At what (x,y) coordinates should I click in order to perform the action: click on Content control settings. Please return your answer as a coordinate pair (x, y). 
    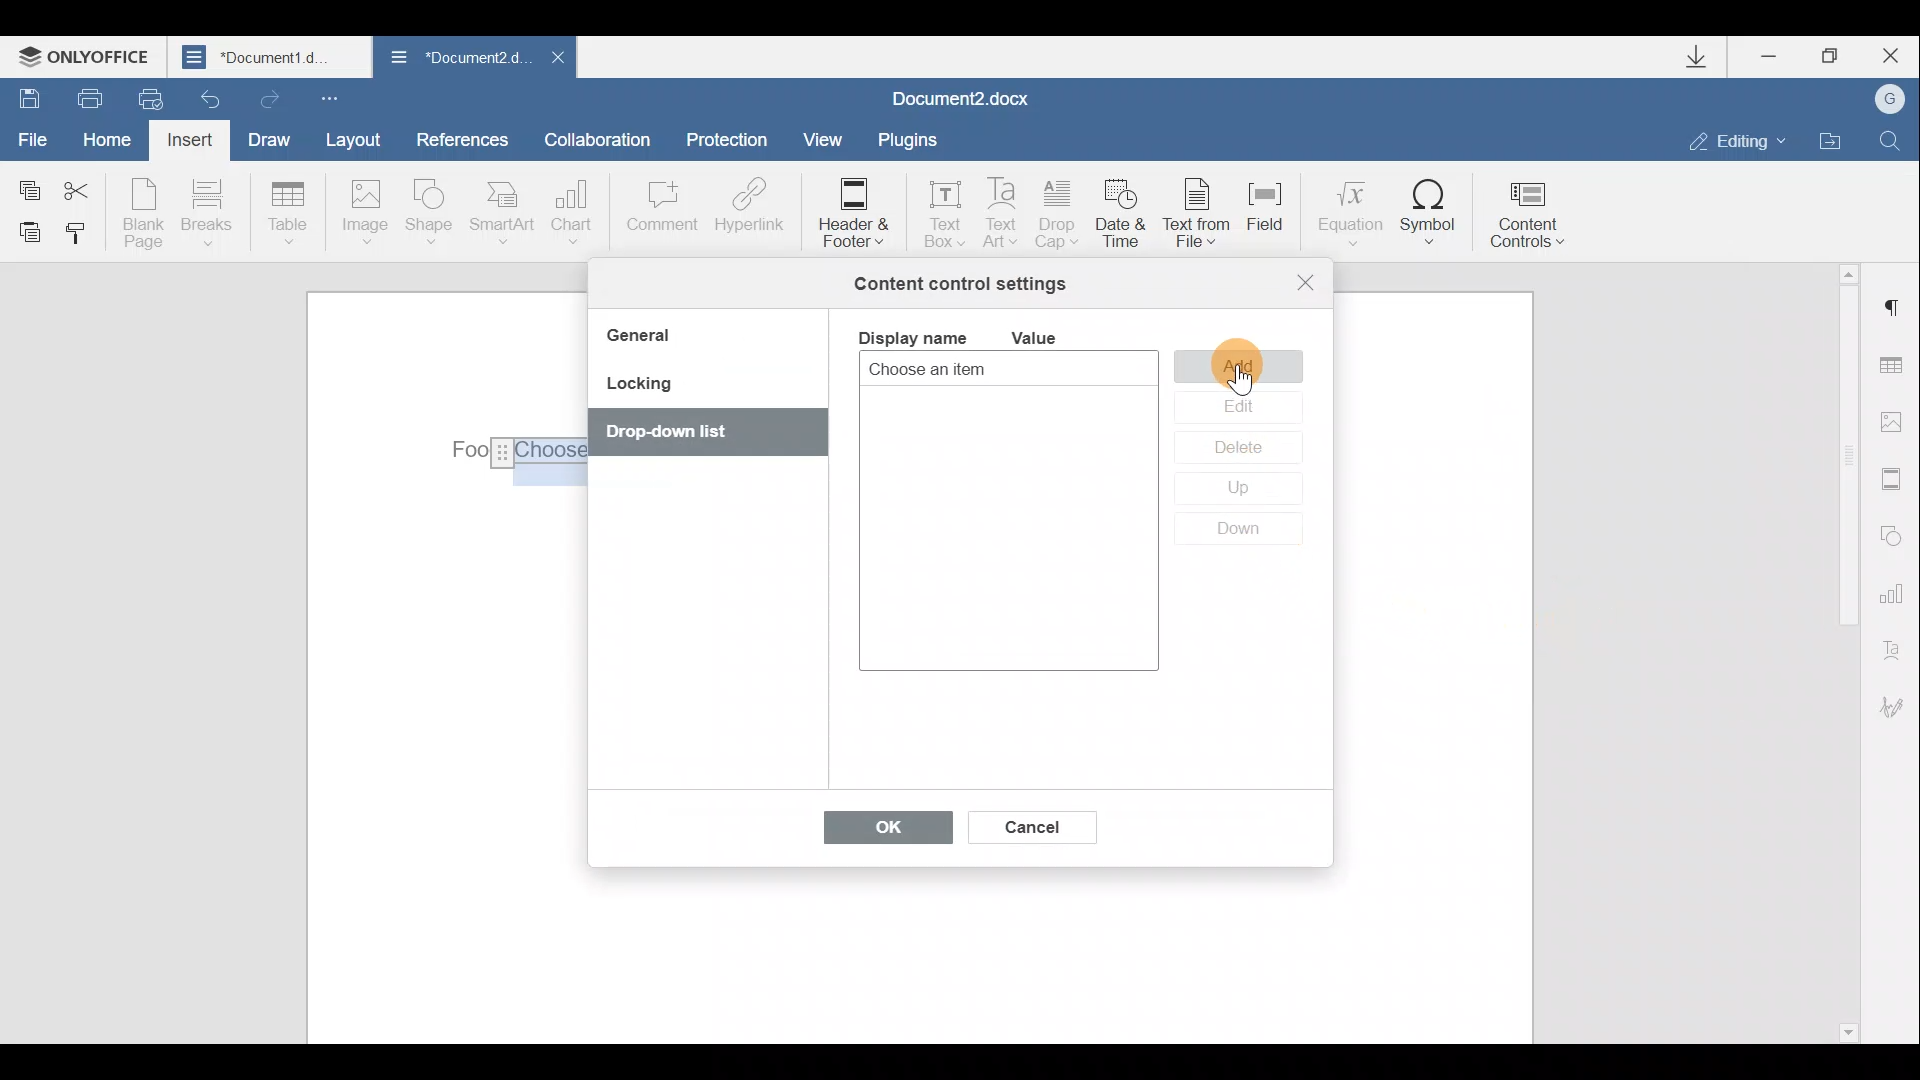
    Looking at the image, I should click on (960, 284).